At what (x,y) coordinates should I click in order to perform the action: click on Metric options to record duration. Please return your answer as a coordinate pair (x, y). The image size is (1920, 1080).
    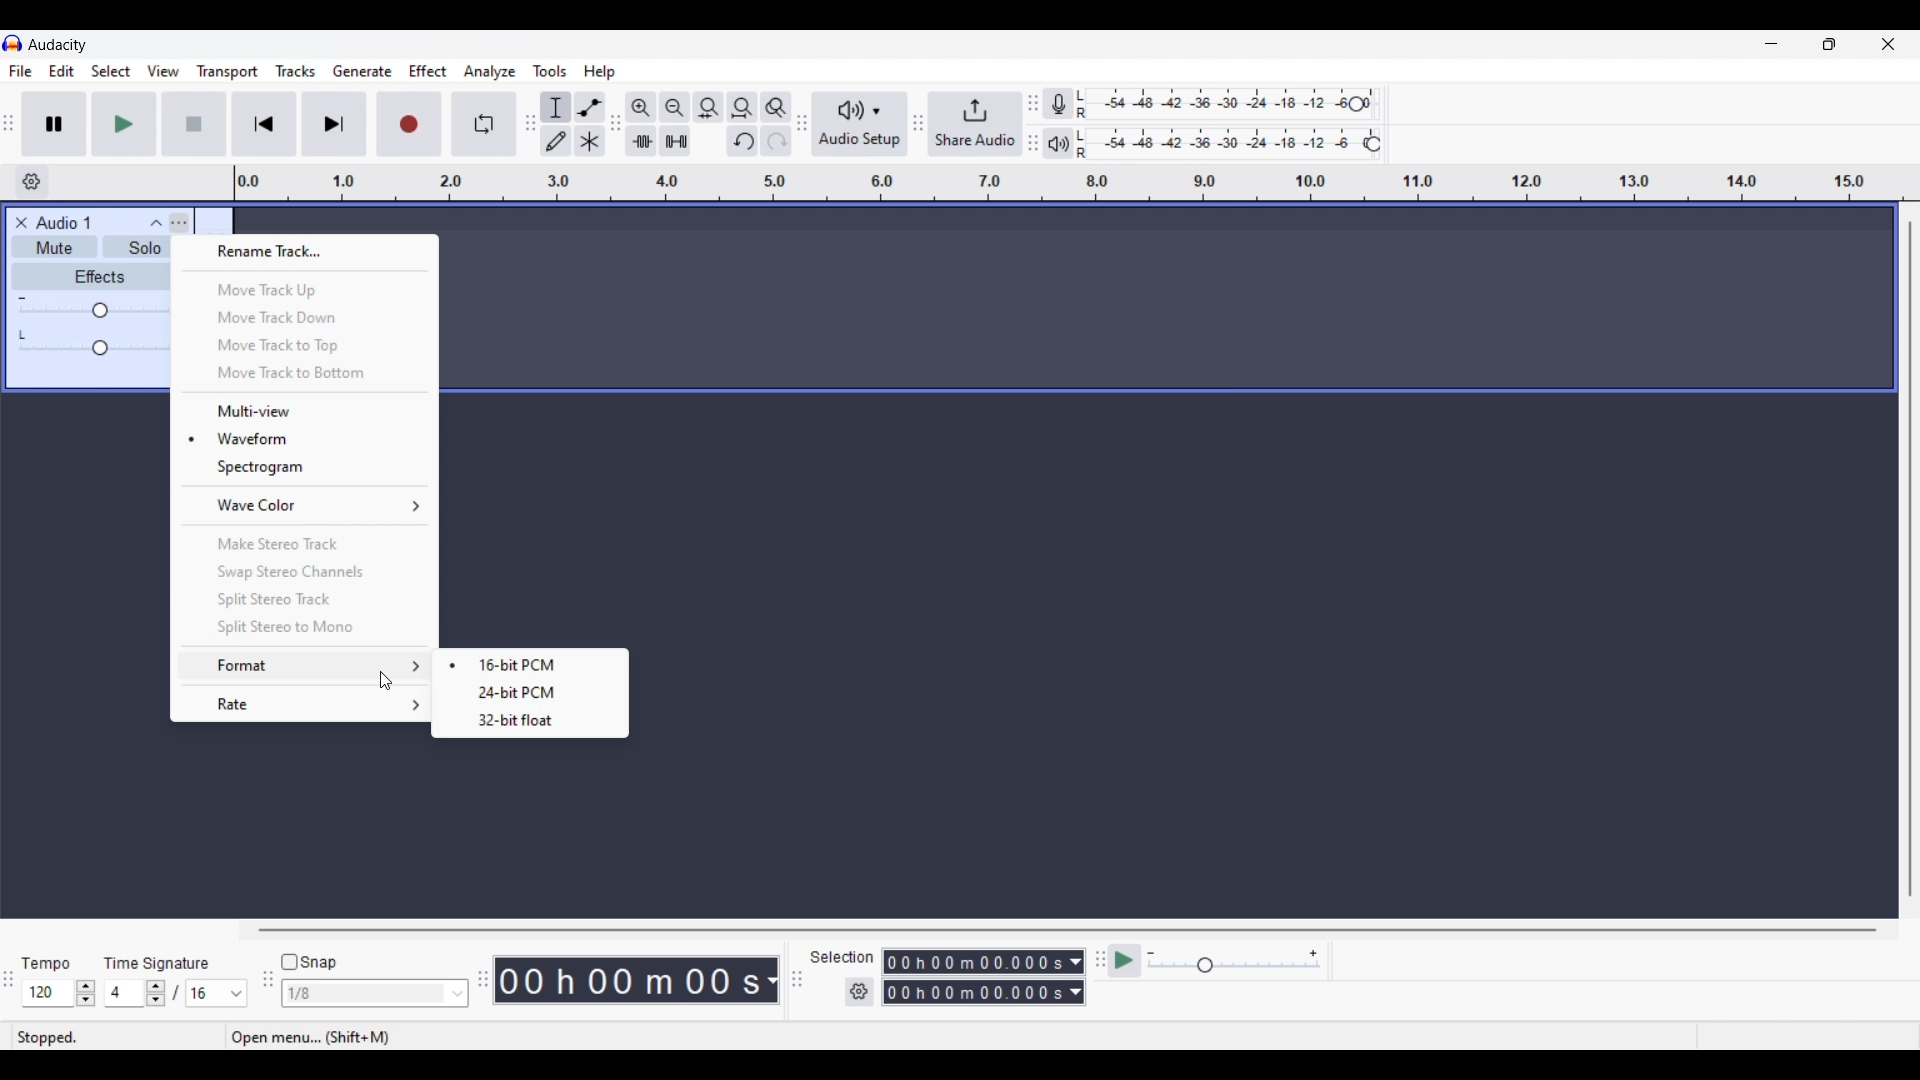
    Looking at the image, I should click on (1074, 978).